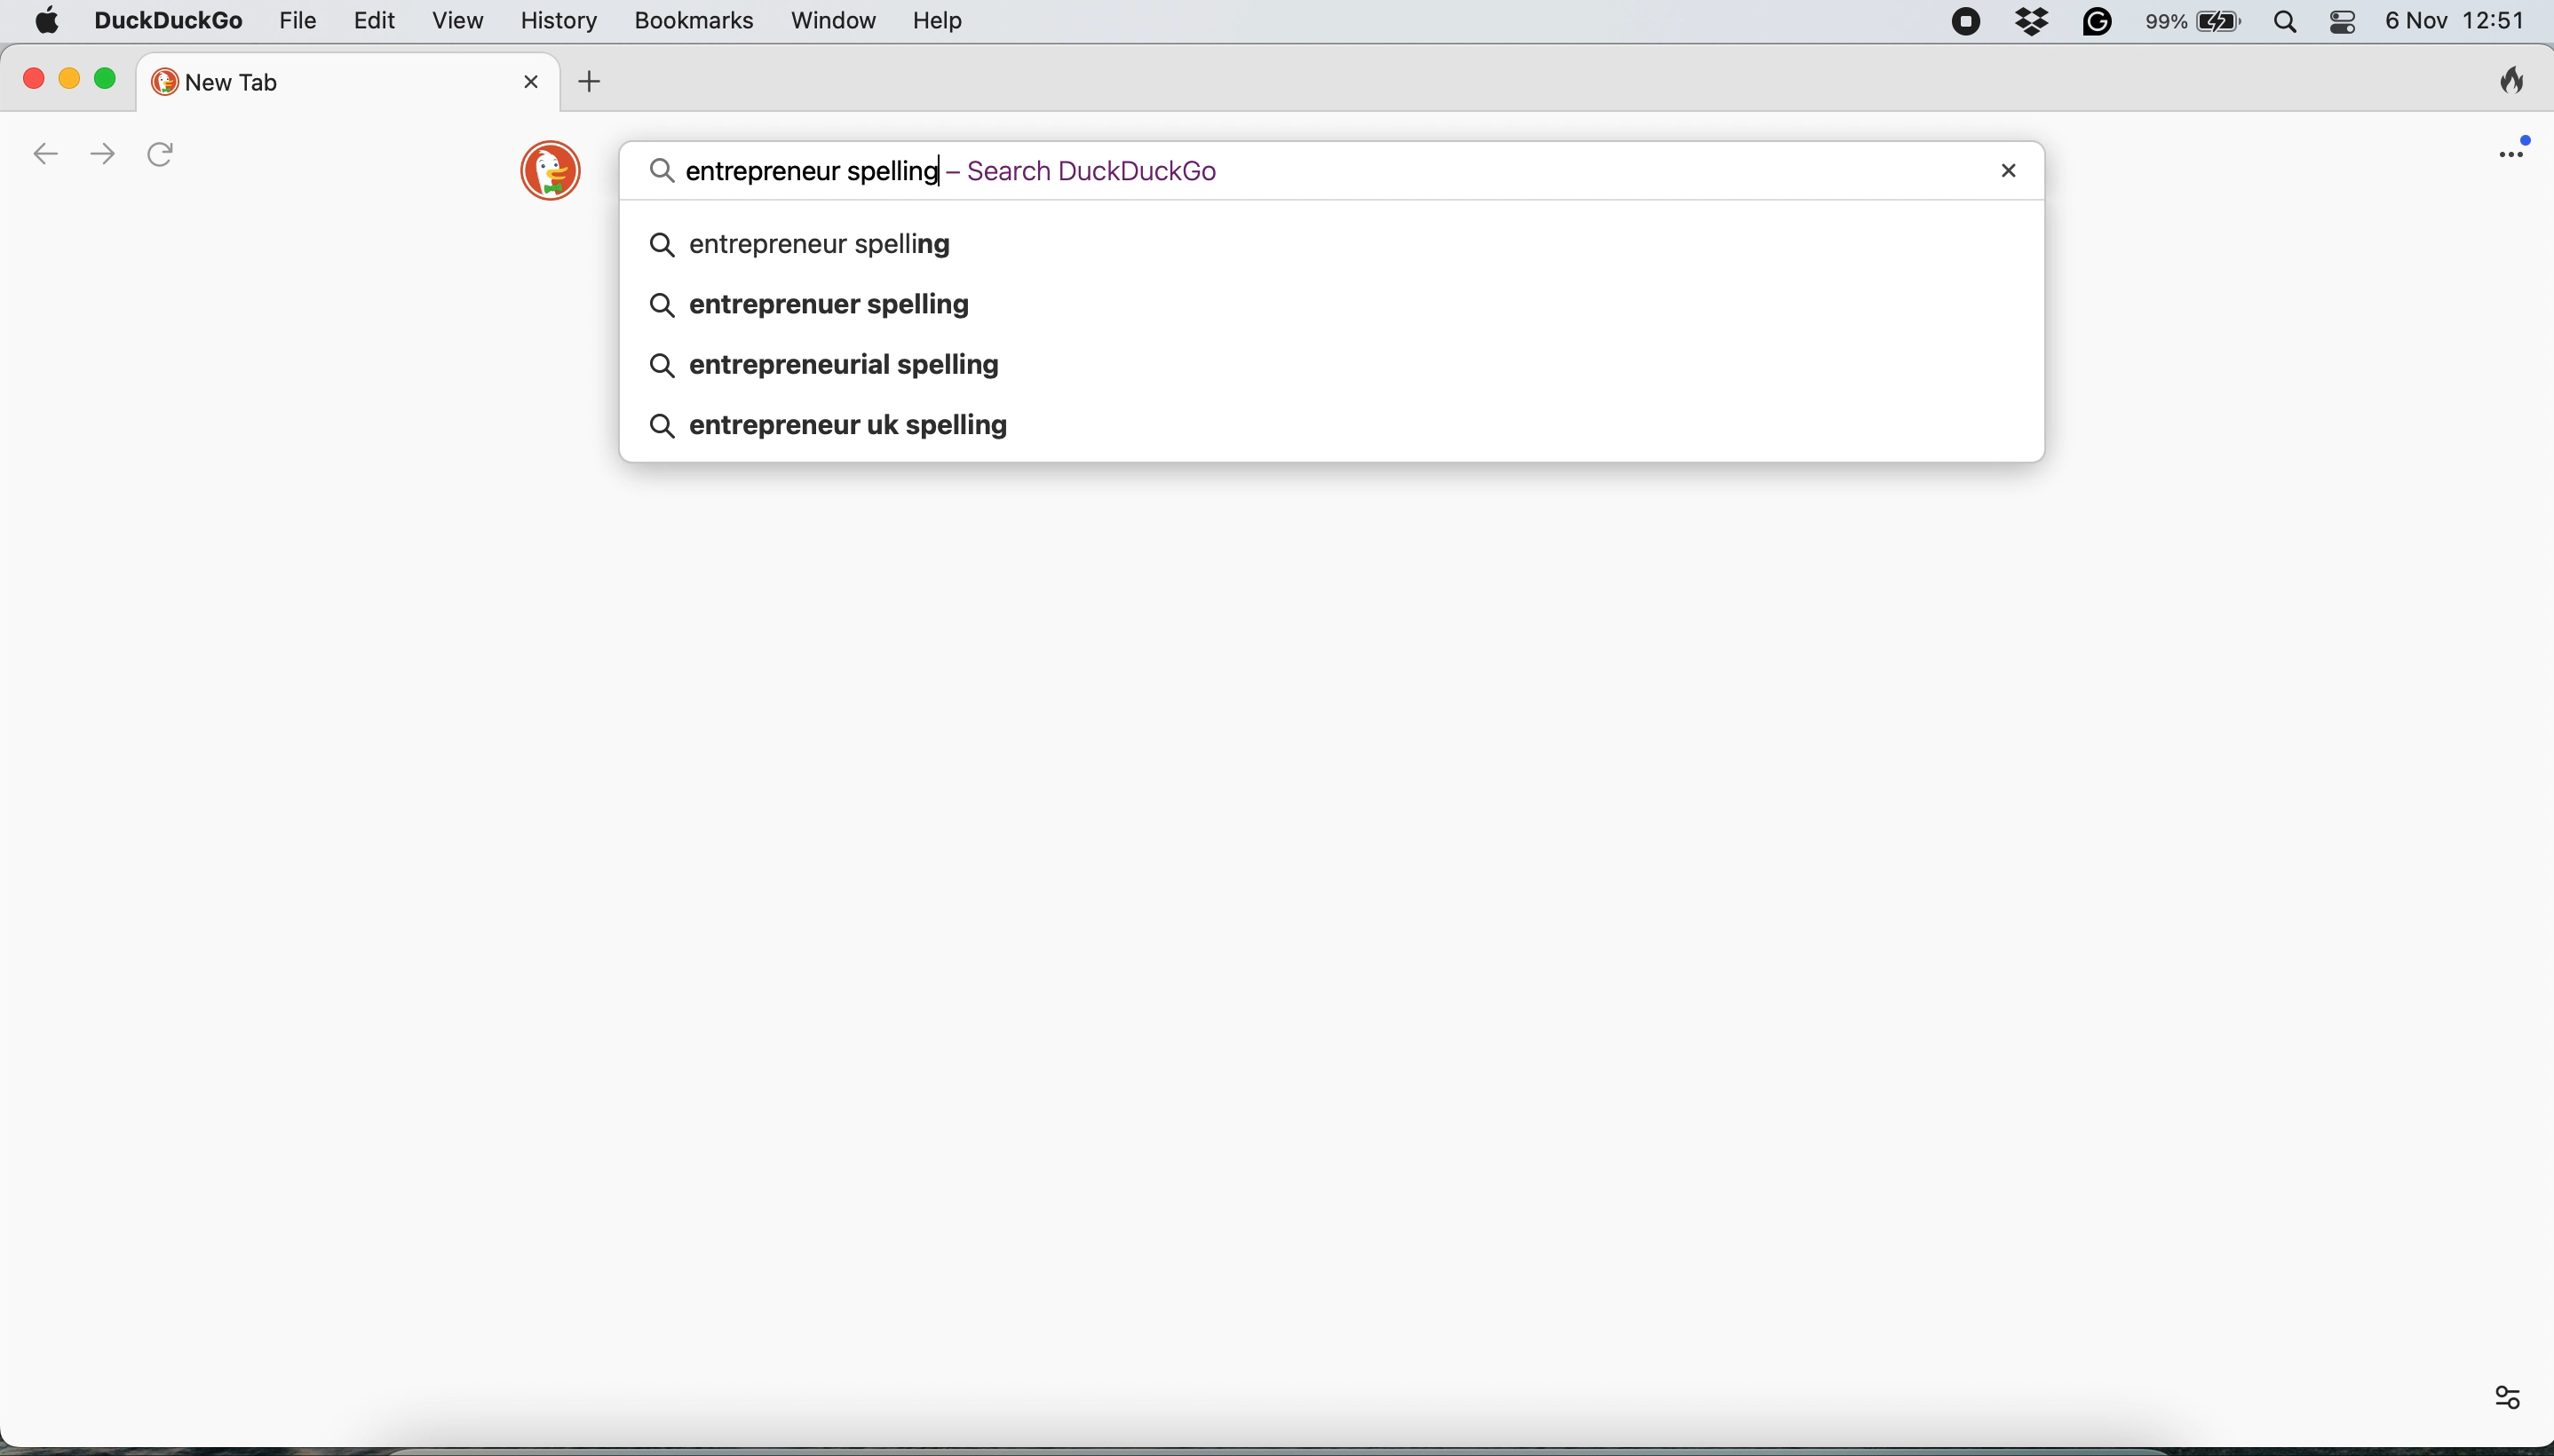  What do you see at coordinates (821, 366) in the screenshot?
I see `entrepreneurial spelling` at bounding box center [821, 366].